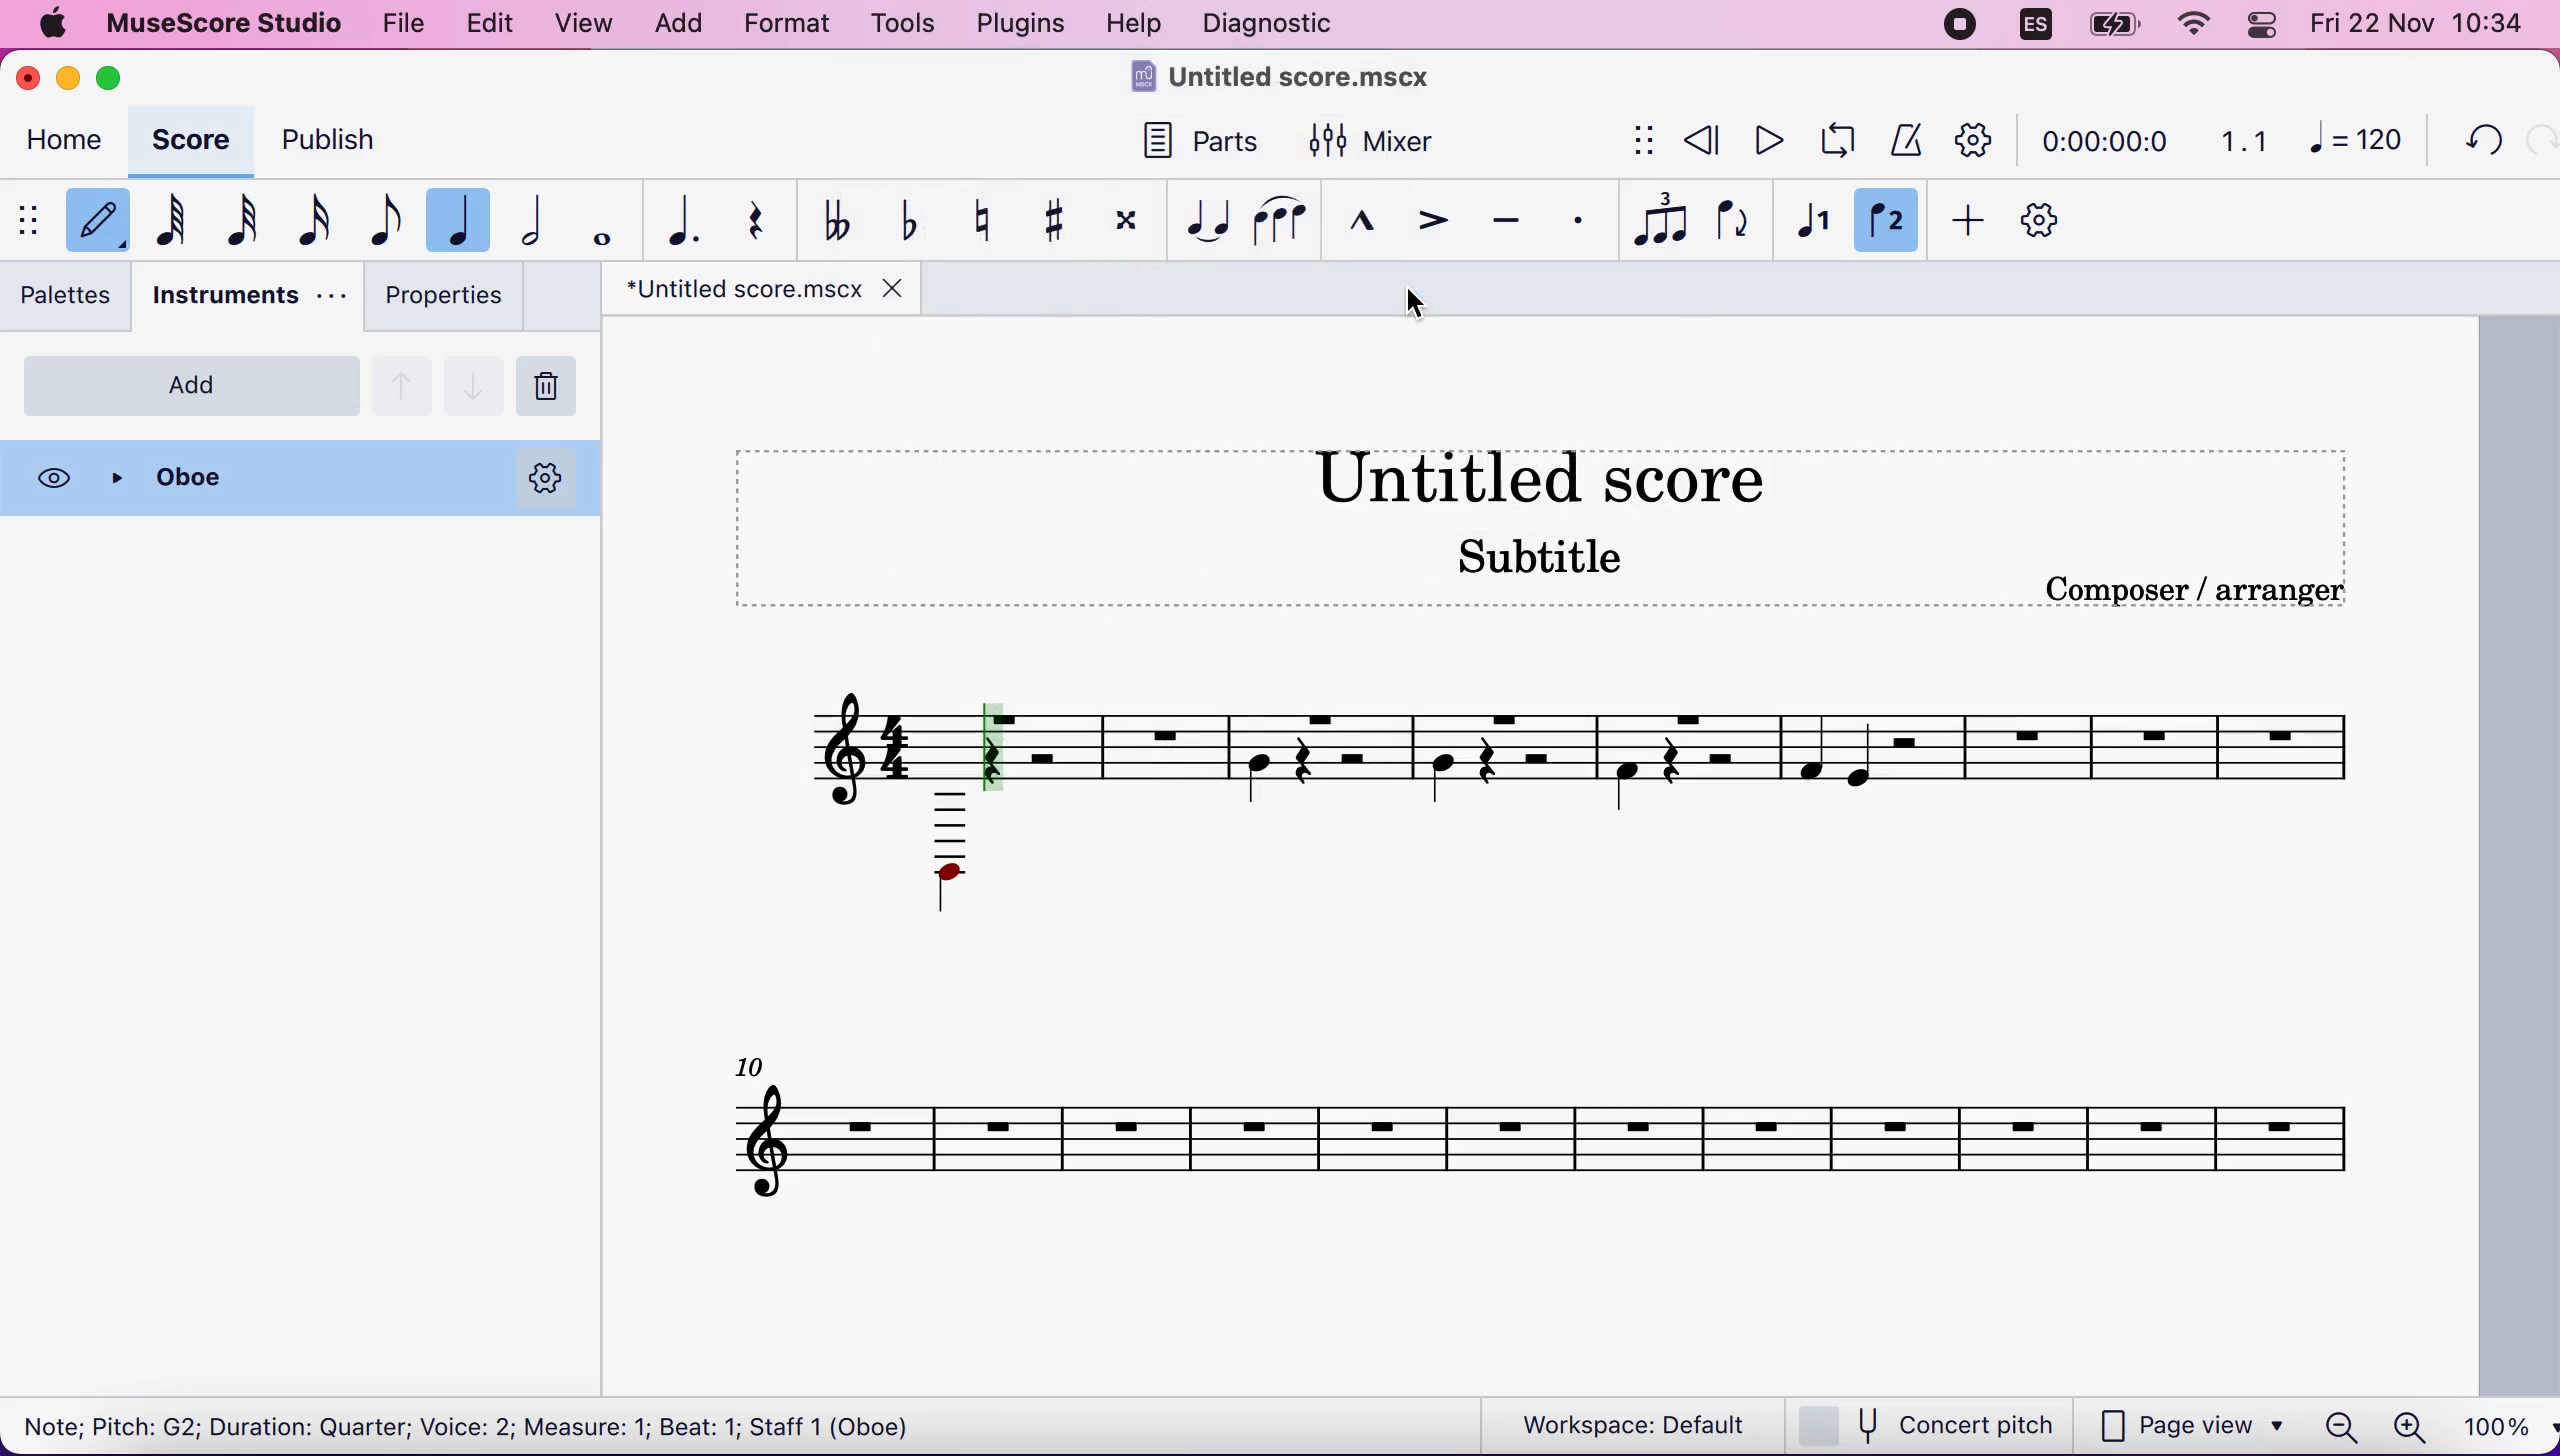 Image resolution: width=2560 pixels, height=1456 pixels. I want to click on diagnostic, so click(1282, 24).